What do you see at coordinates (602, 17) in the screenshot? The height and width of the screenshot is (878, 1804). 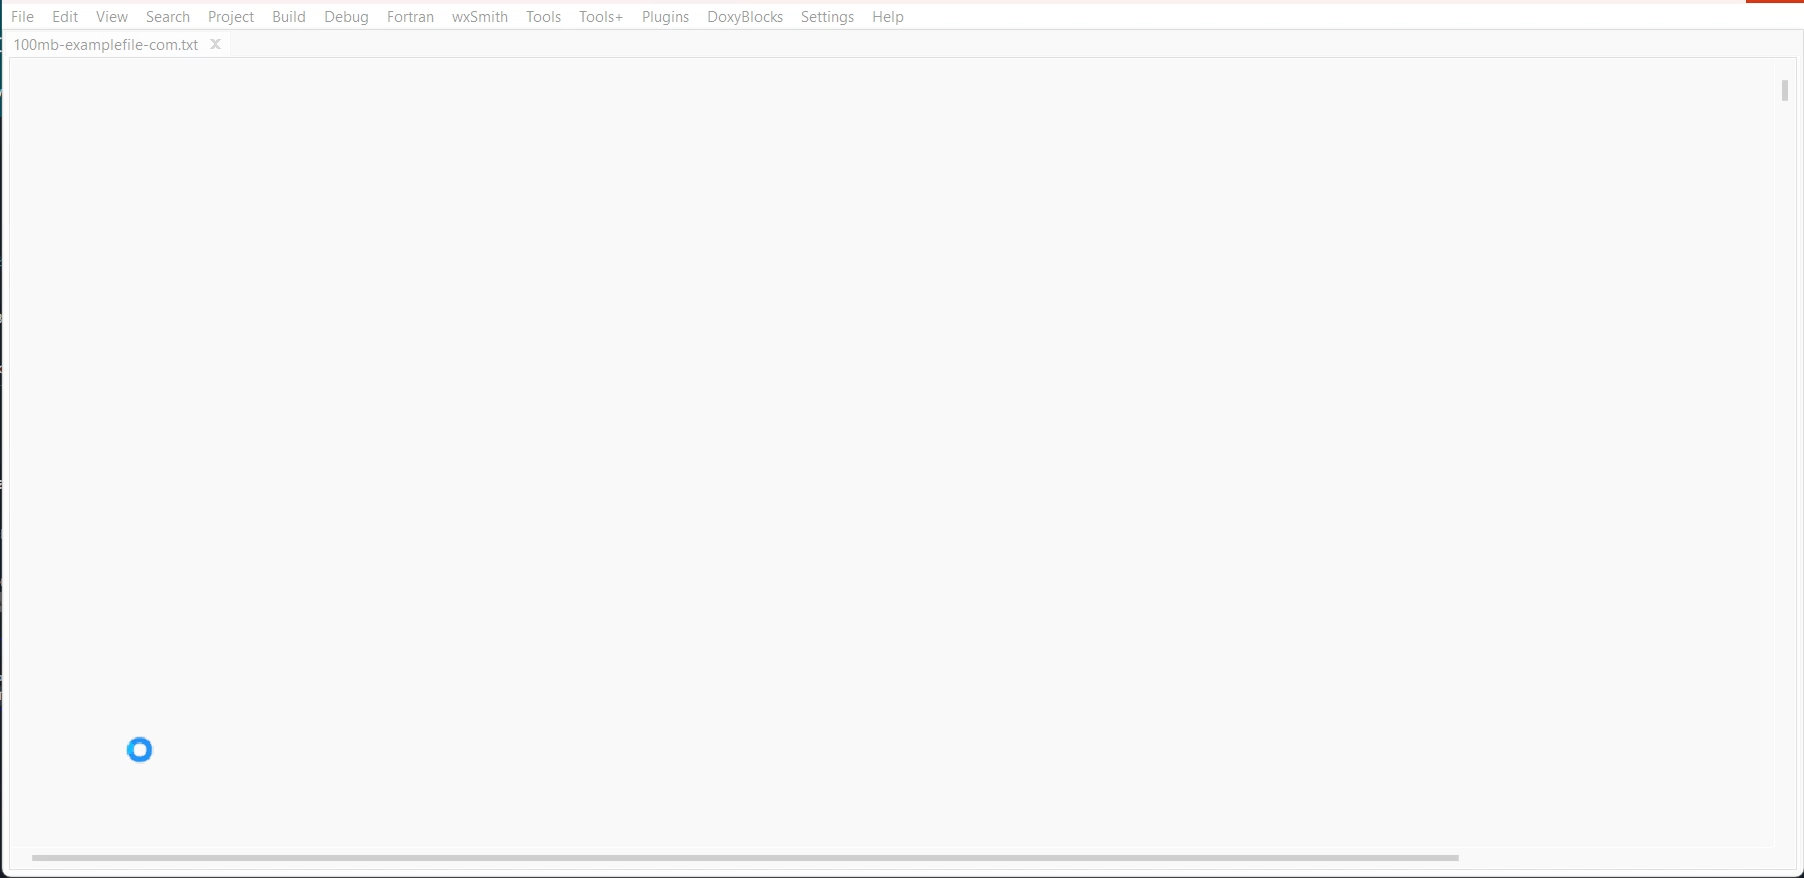 I see `Tools+` at bounding box center [602, 17].